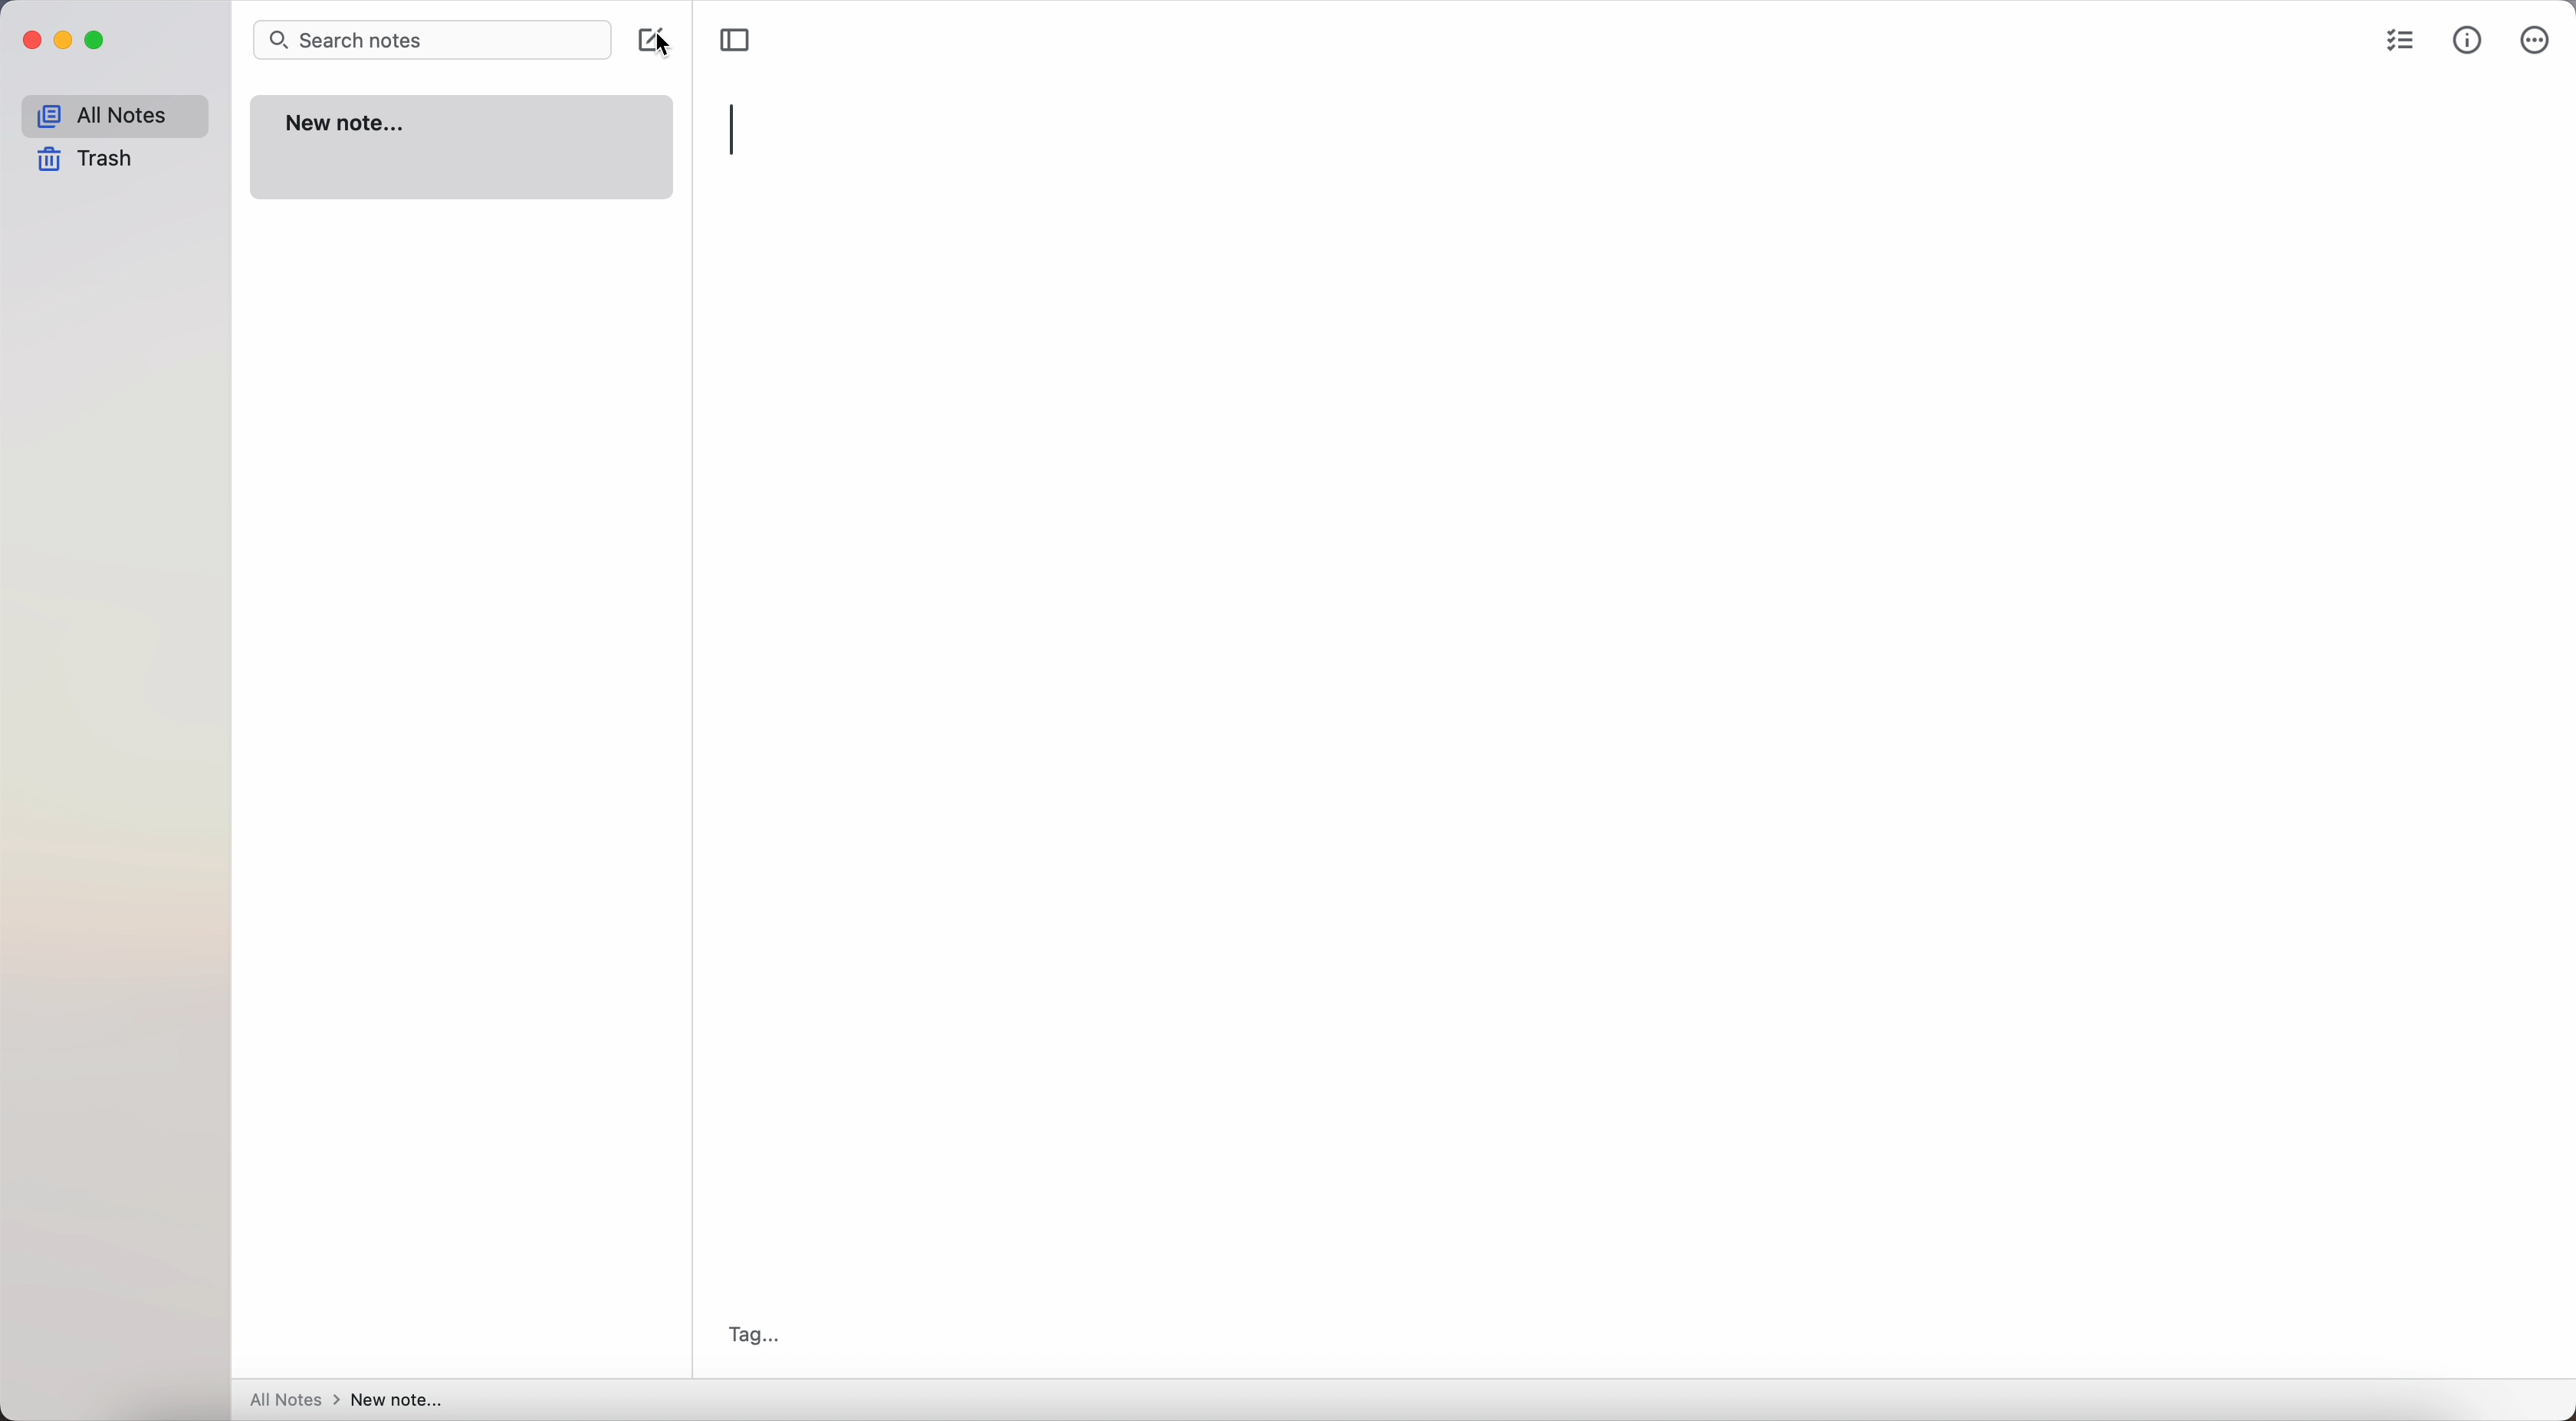  I want to click on maximize Simplenote, so click(98, 41).